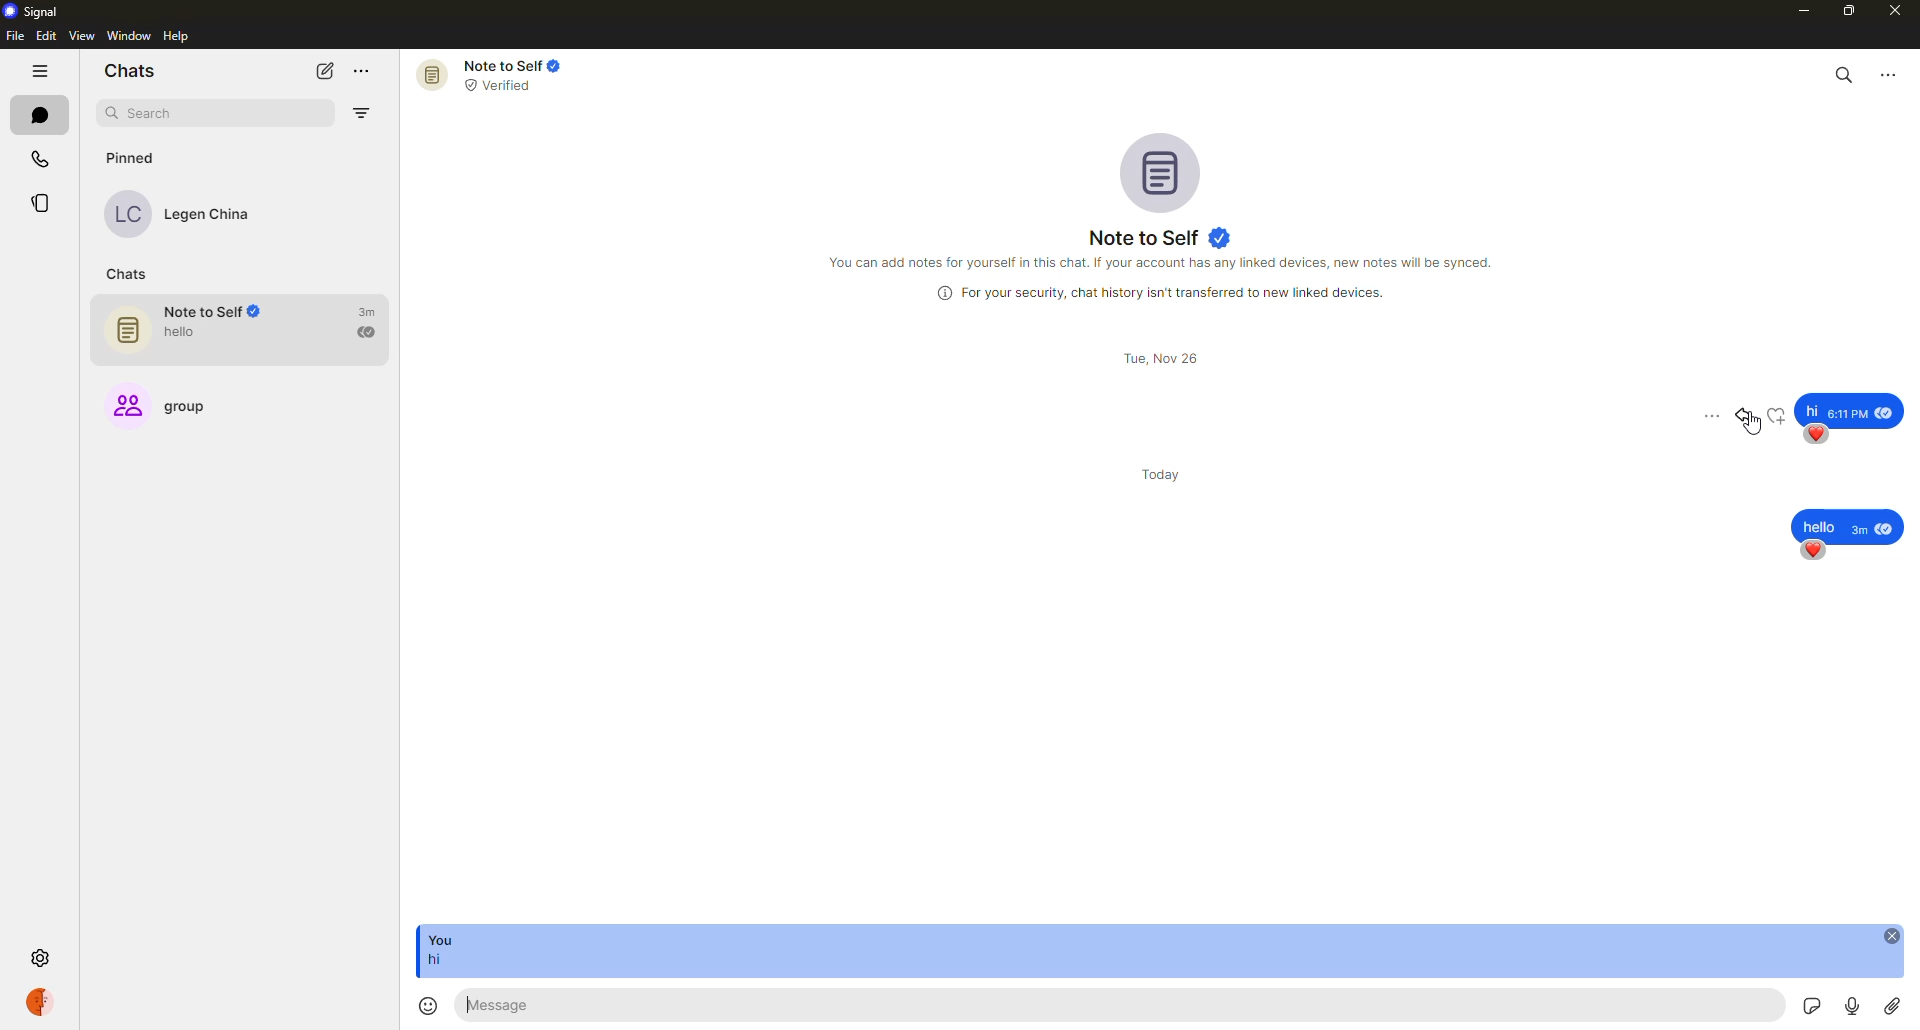 This screenshot has height=1030, width=1920. Describe the element at coordinates (367, 70) in the screenshot. I see `more` at that location.